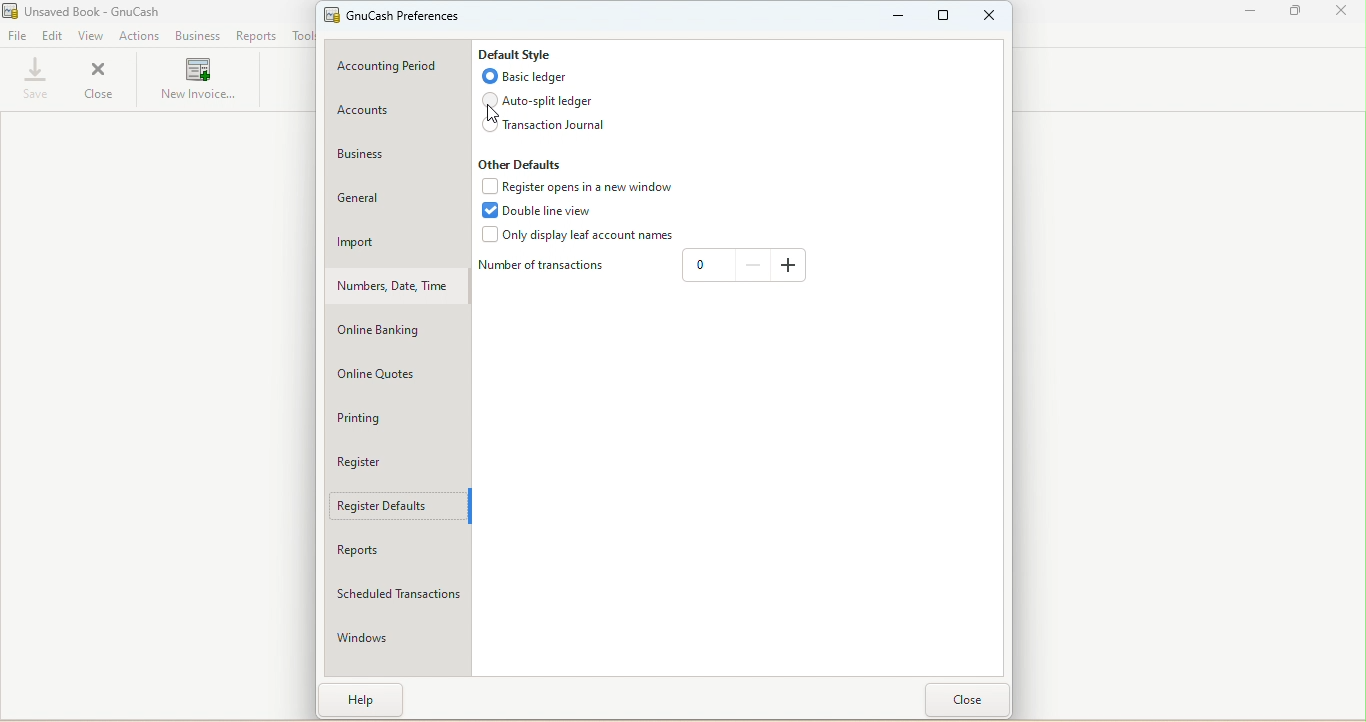 The image size is (1366, 722). What do you see at coordinates (577, 237) in the screenshot?
I see `Only display leaf account names` at bounding box center [577, 237].